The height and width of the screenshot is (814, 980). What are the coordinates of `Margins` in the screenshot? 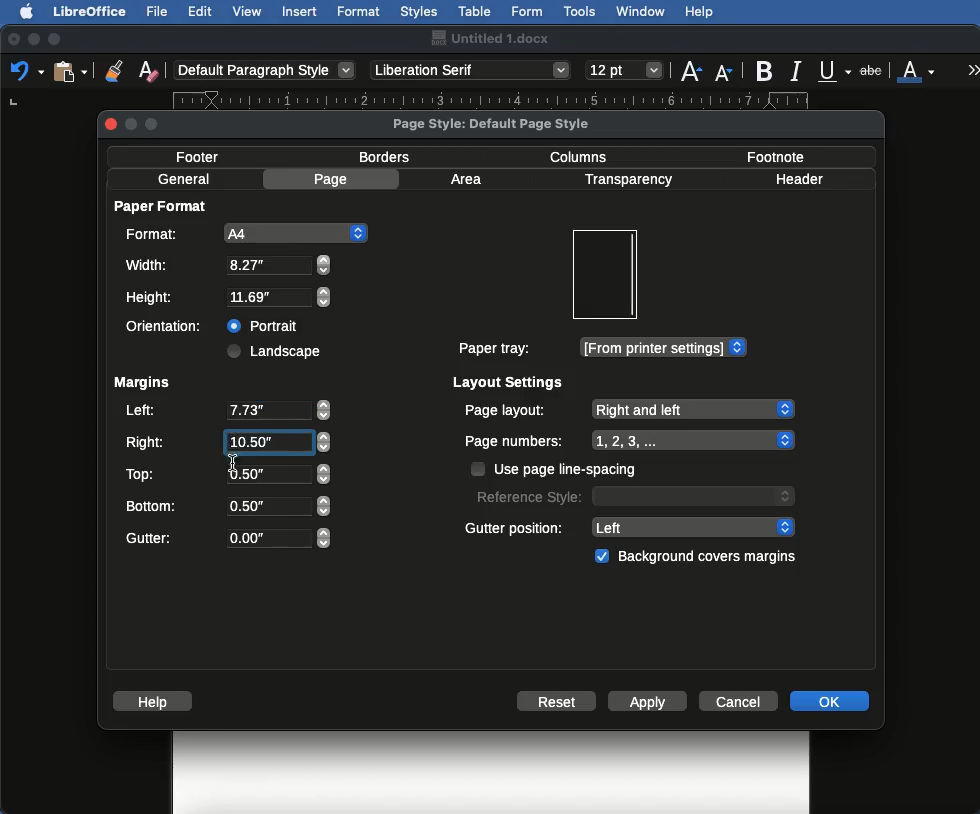 It's located at (141, 383).